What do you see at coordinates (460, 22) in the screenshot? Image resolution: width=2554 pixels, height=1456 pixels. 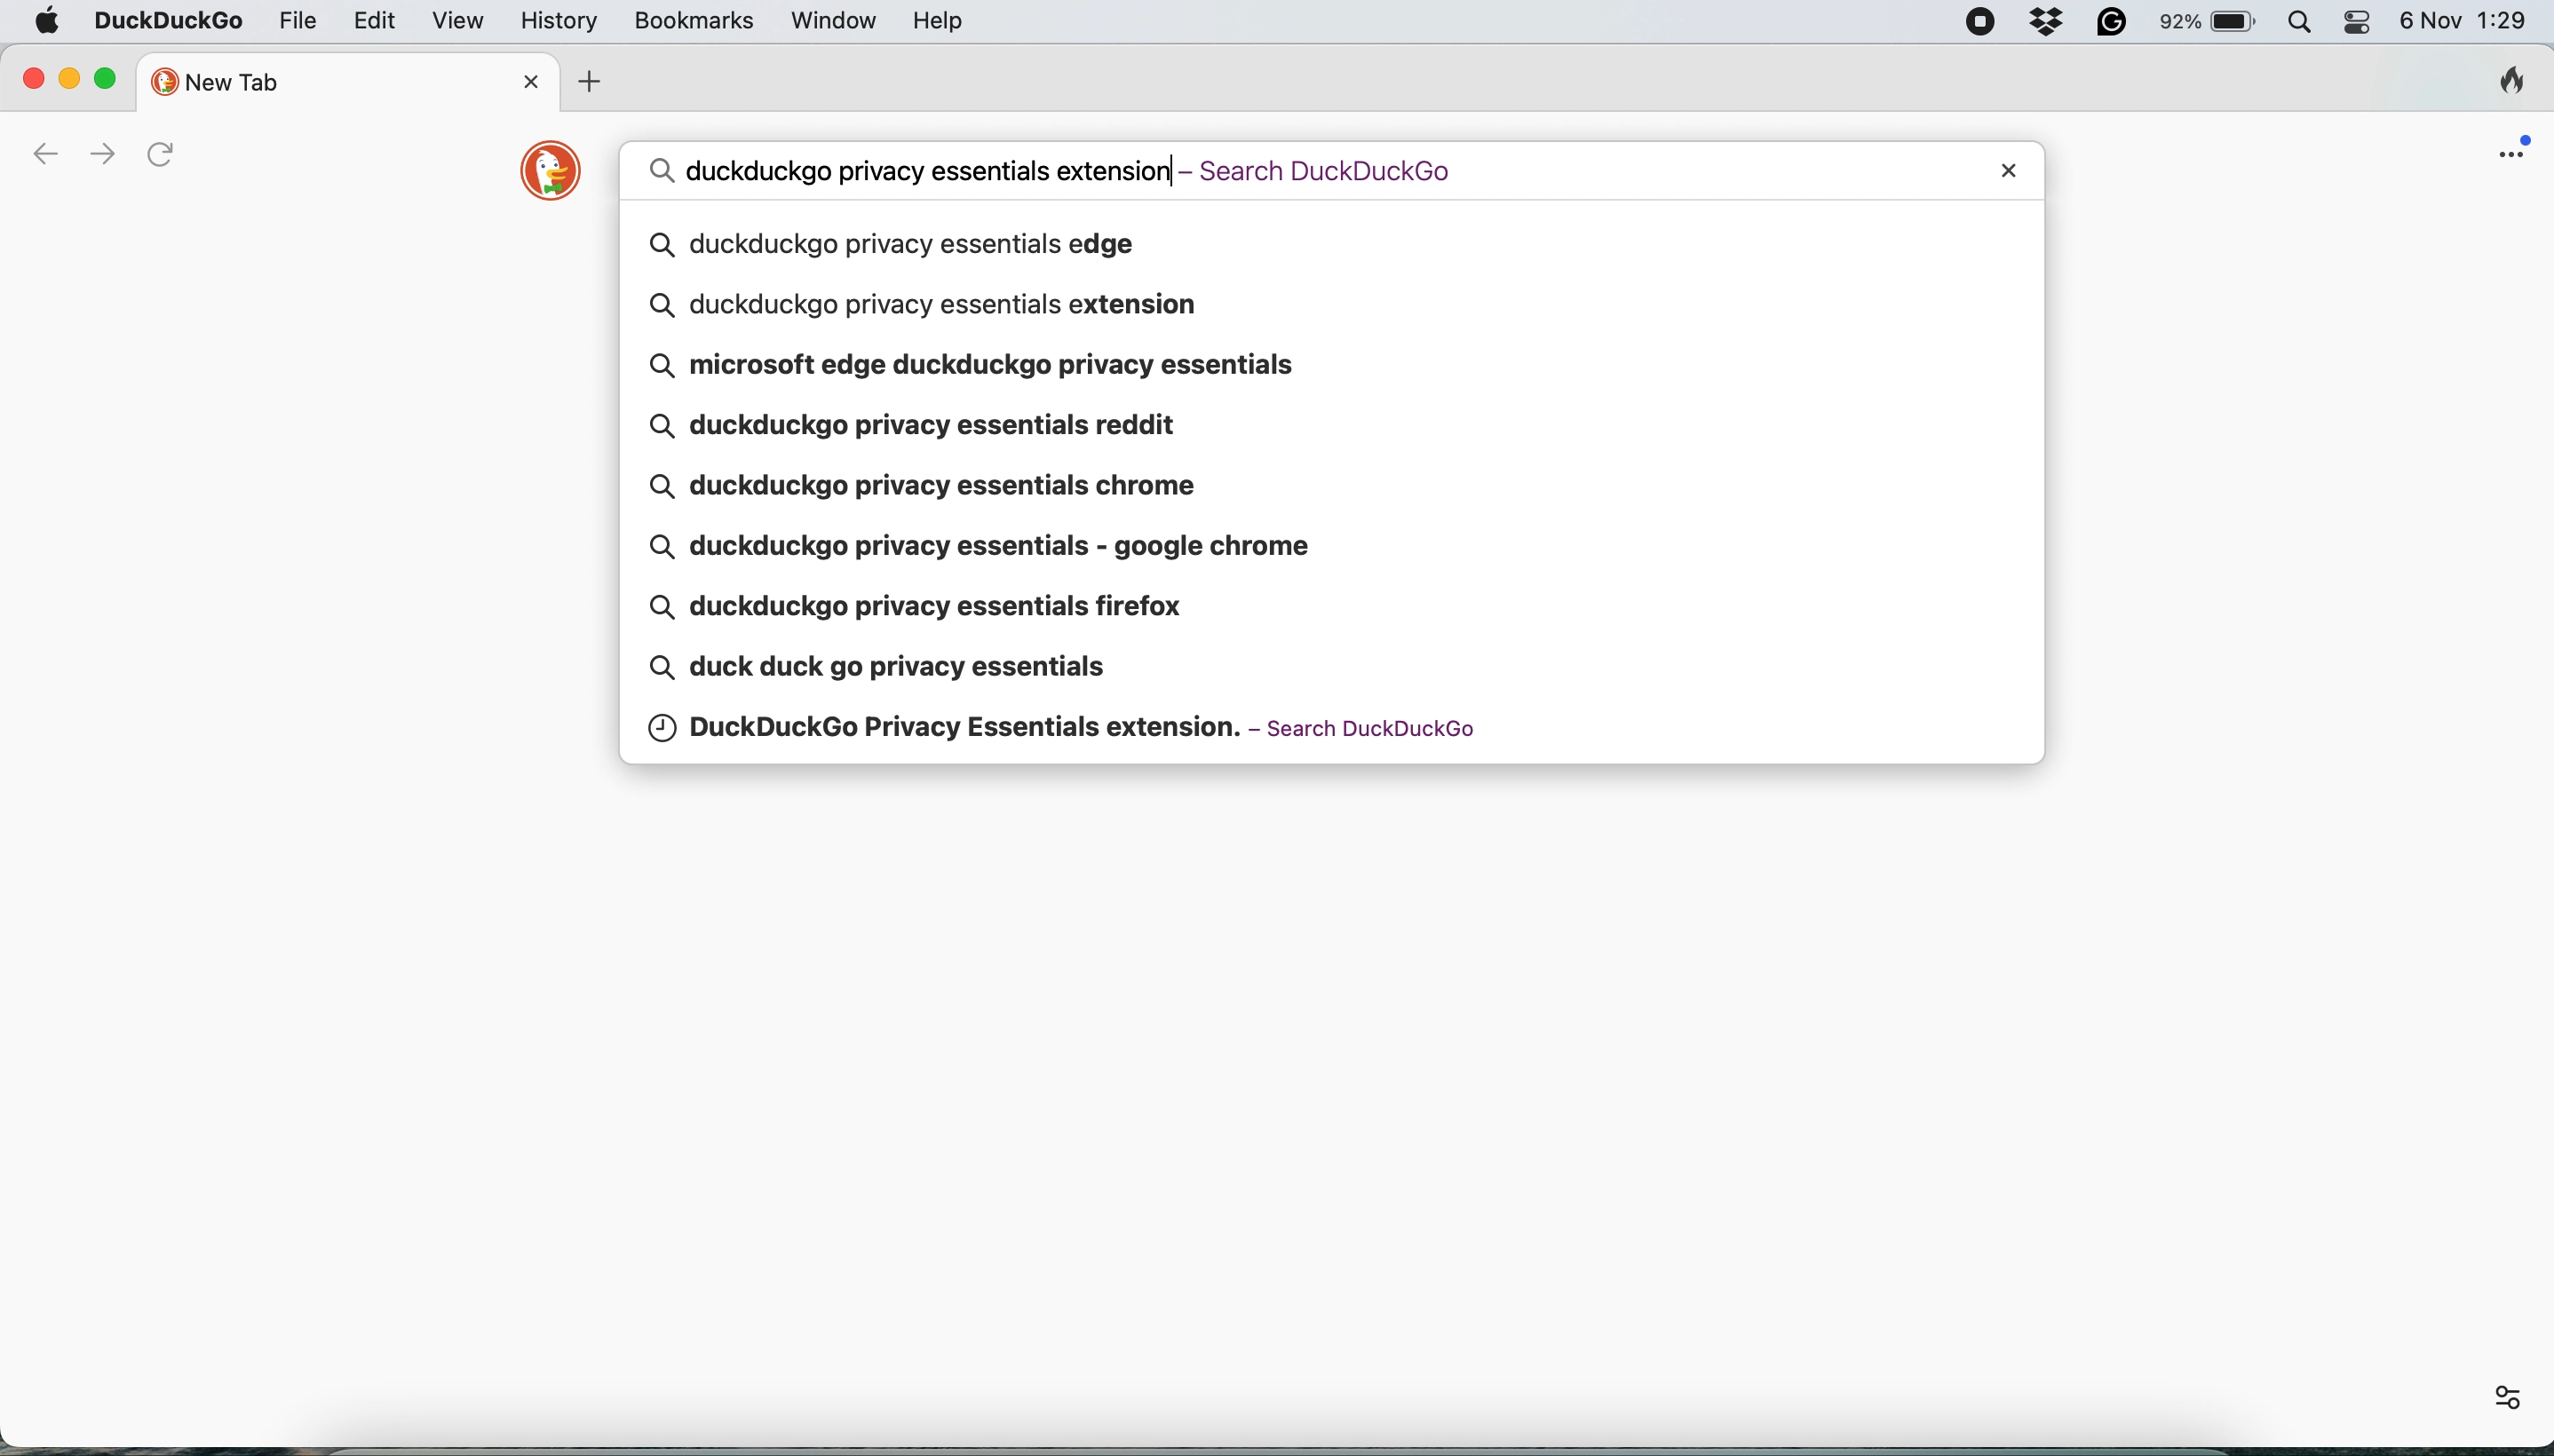 I see `view` at bounding box center [460, 22].